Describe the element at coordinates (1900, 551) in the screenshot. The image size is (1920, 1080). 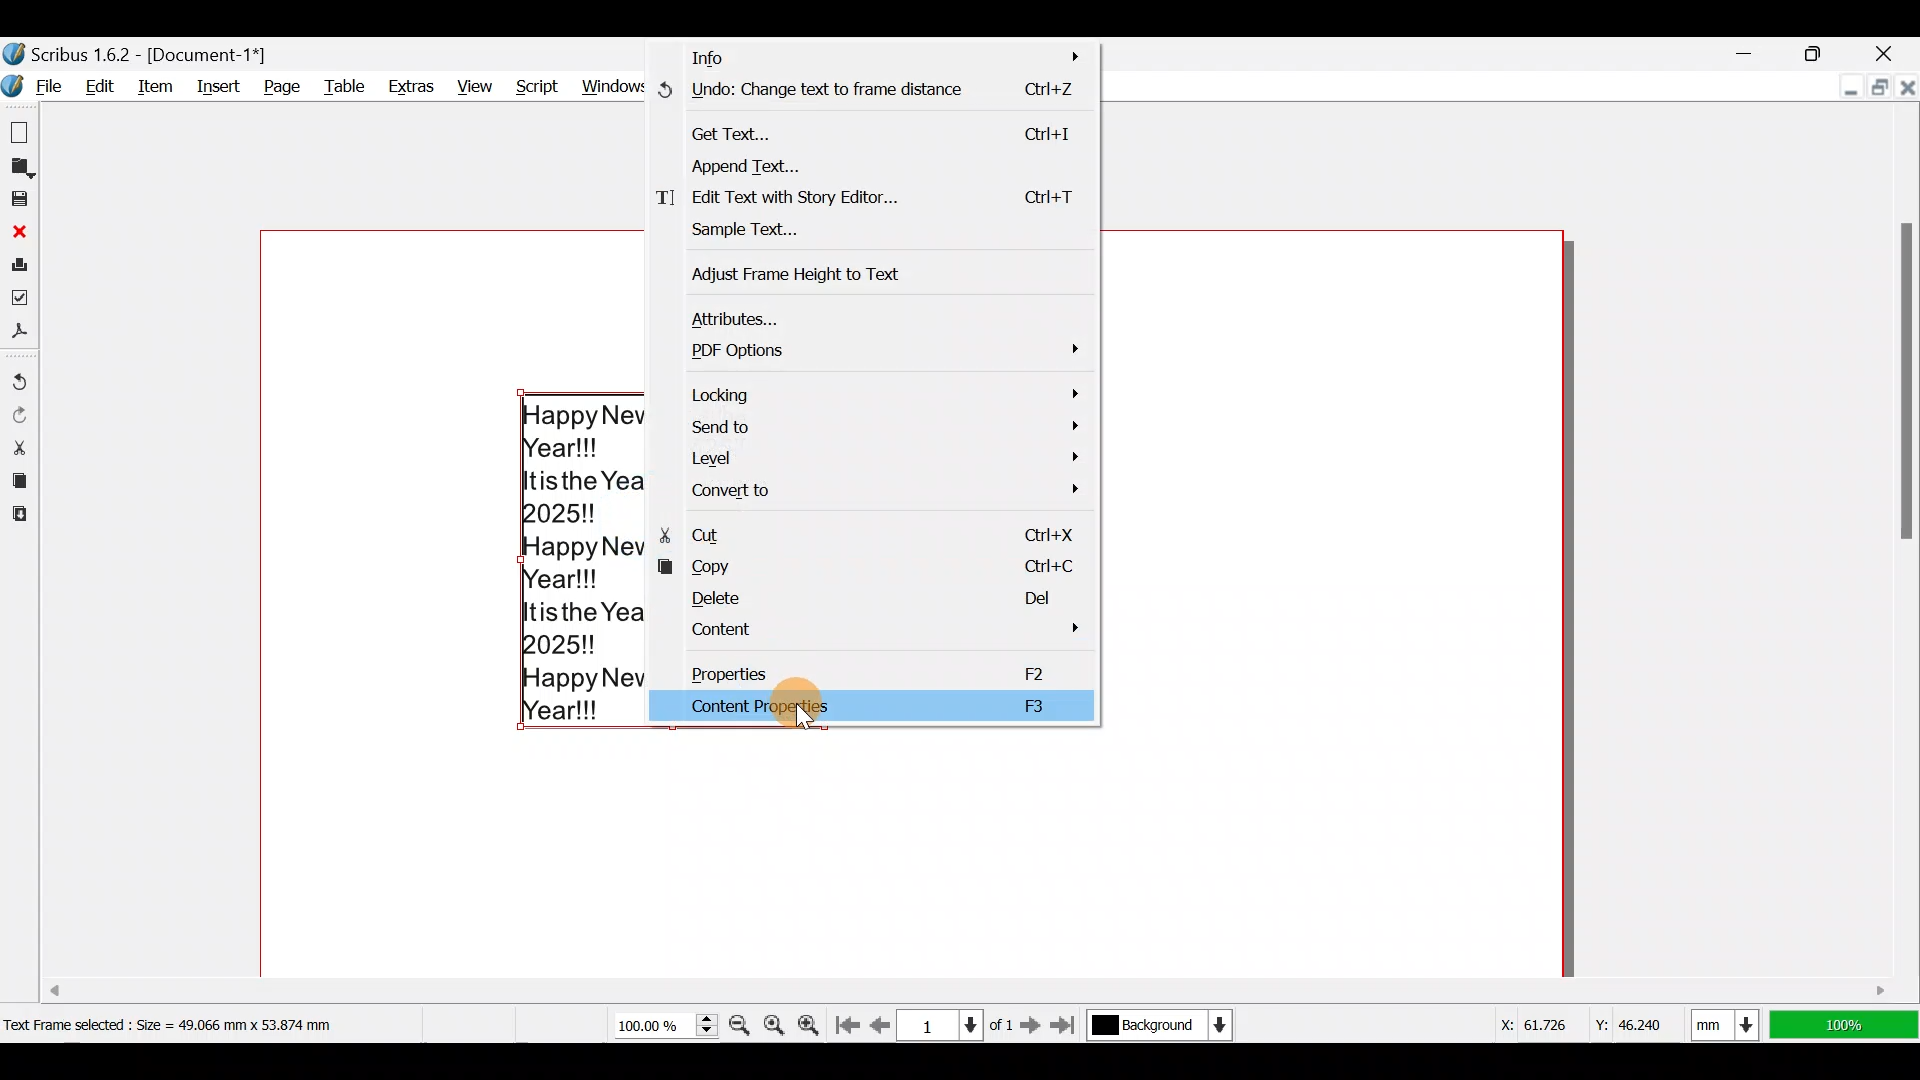
I see `Scroll bar` at that location.